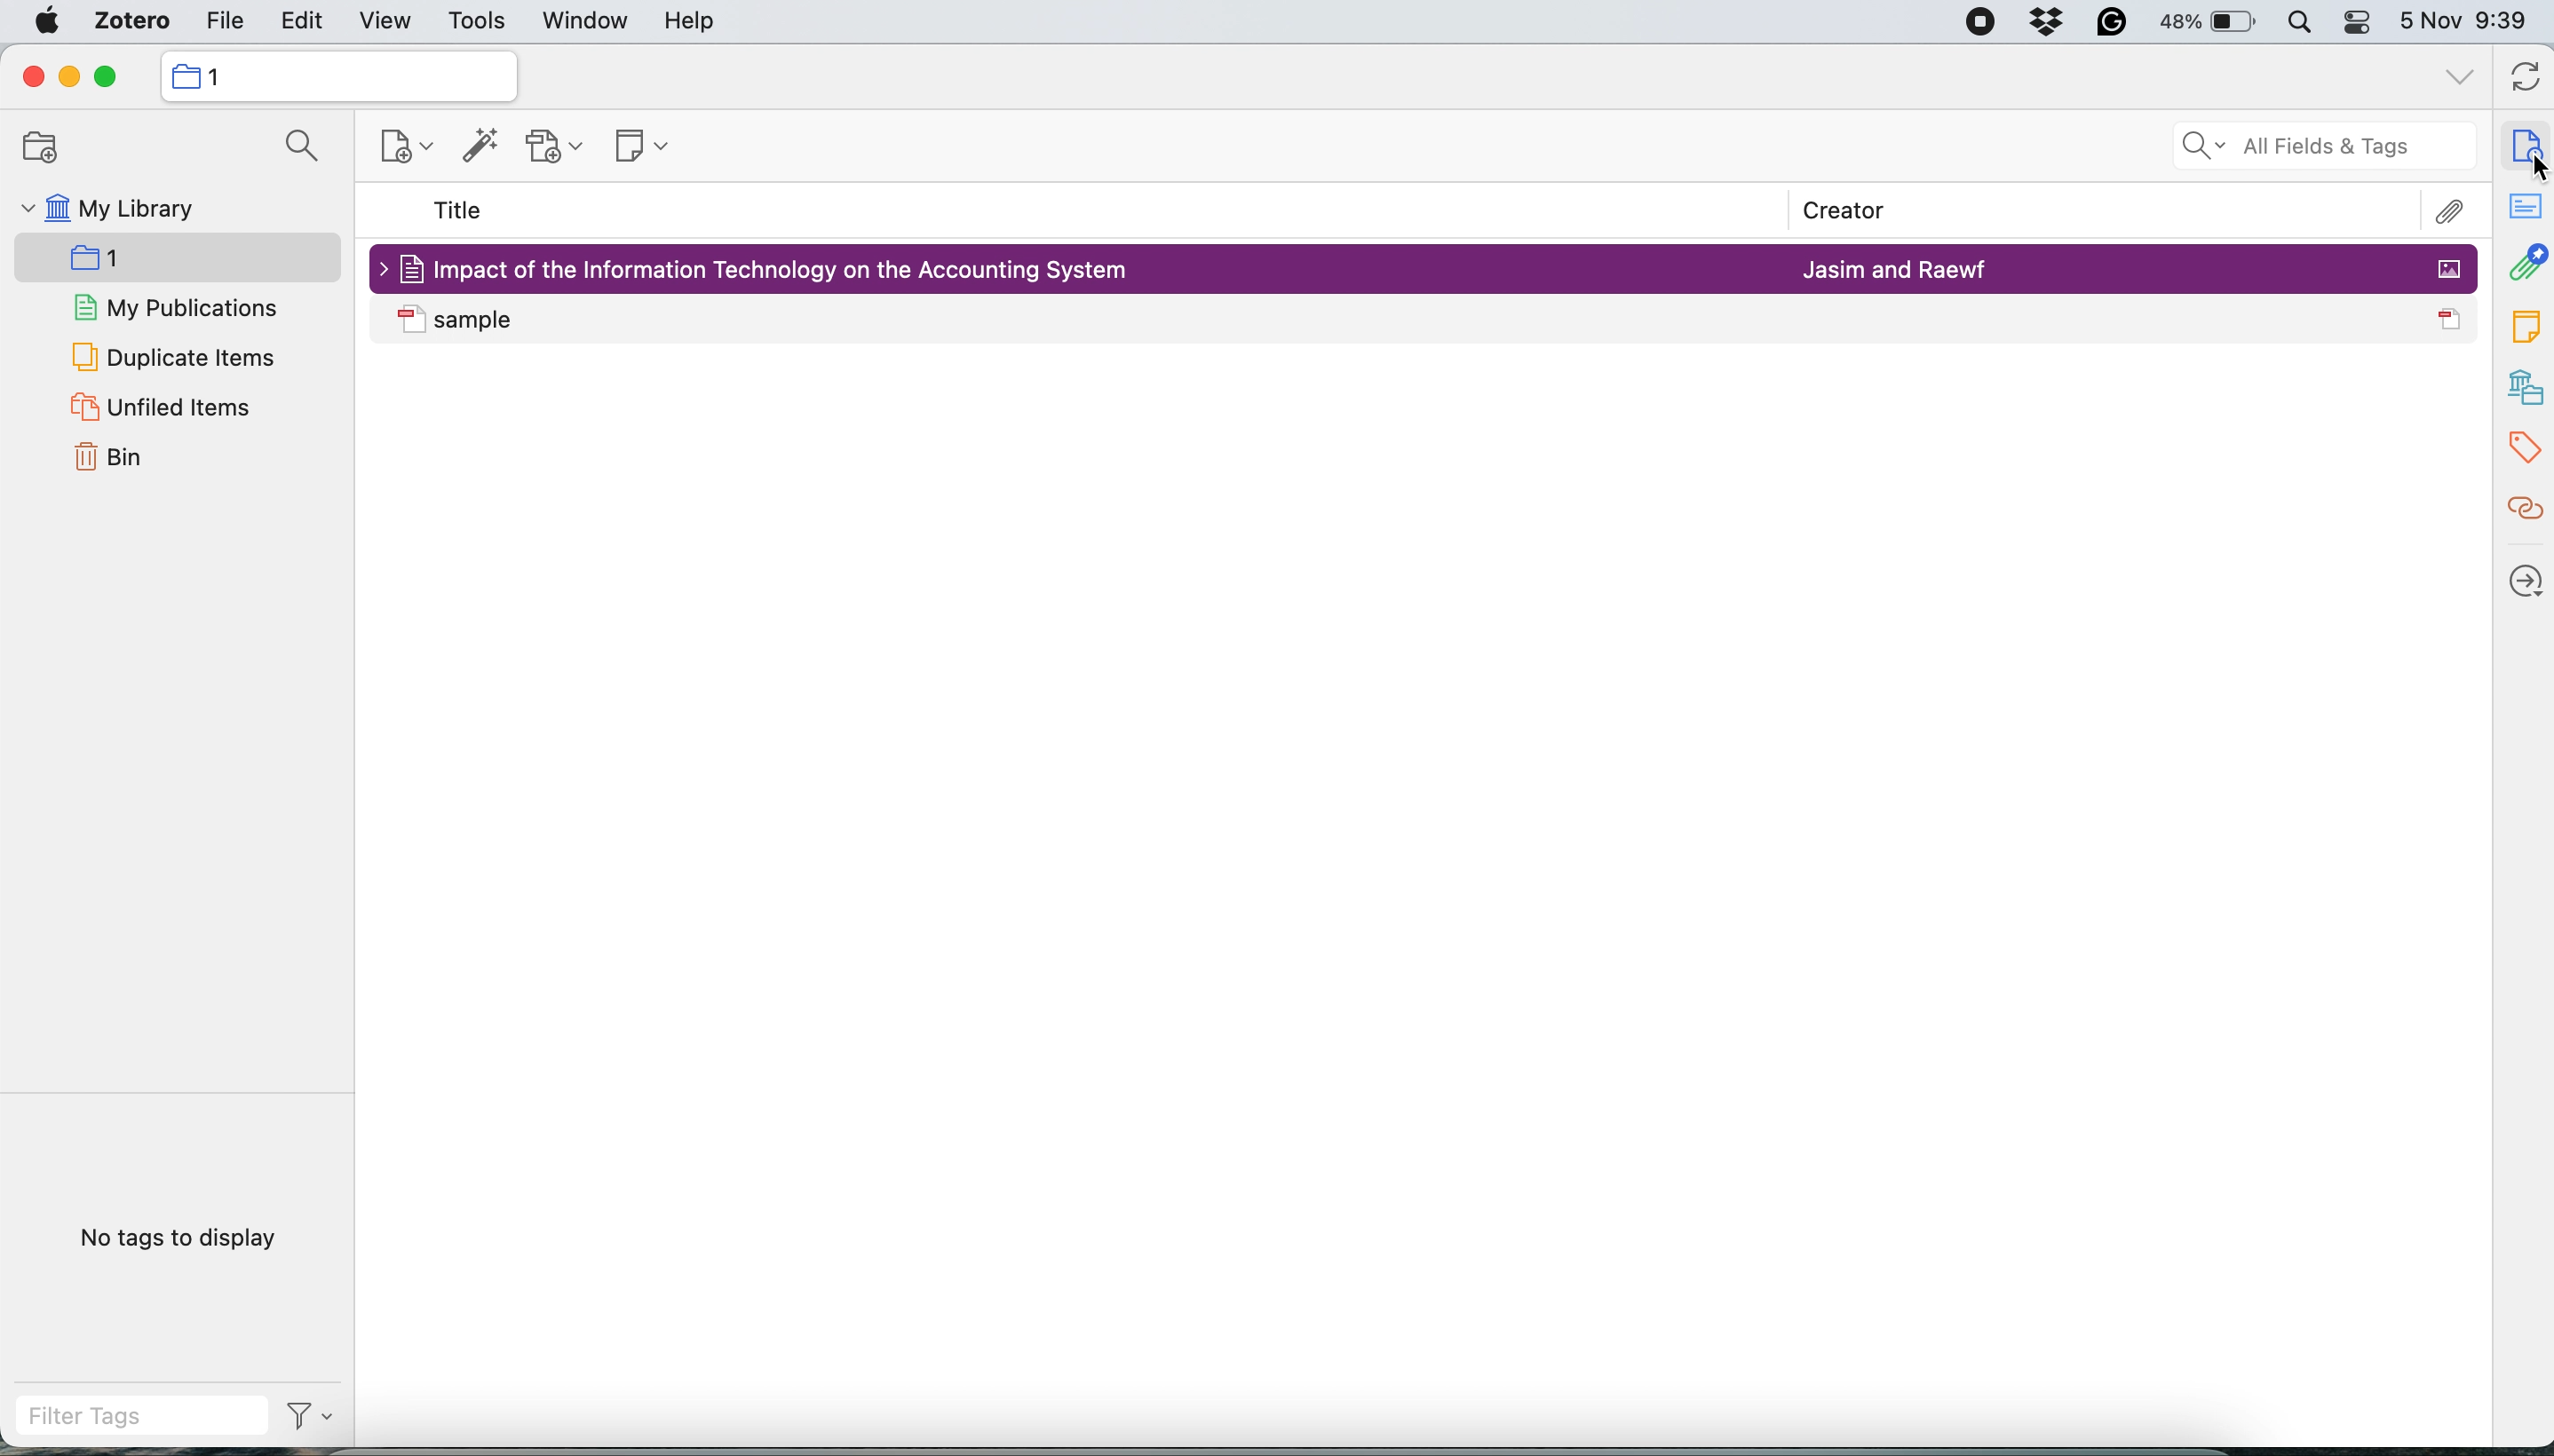 Image resolution: width=2554 pixels, height=1456 pixels. Describe the element at coordinates (558, 146) in the screenshot. I see `add attachement` at that location.